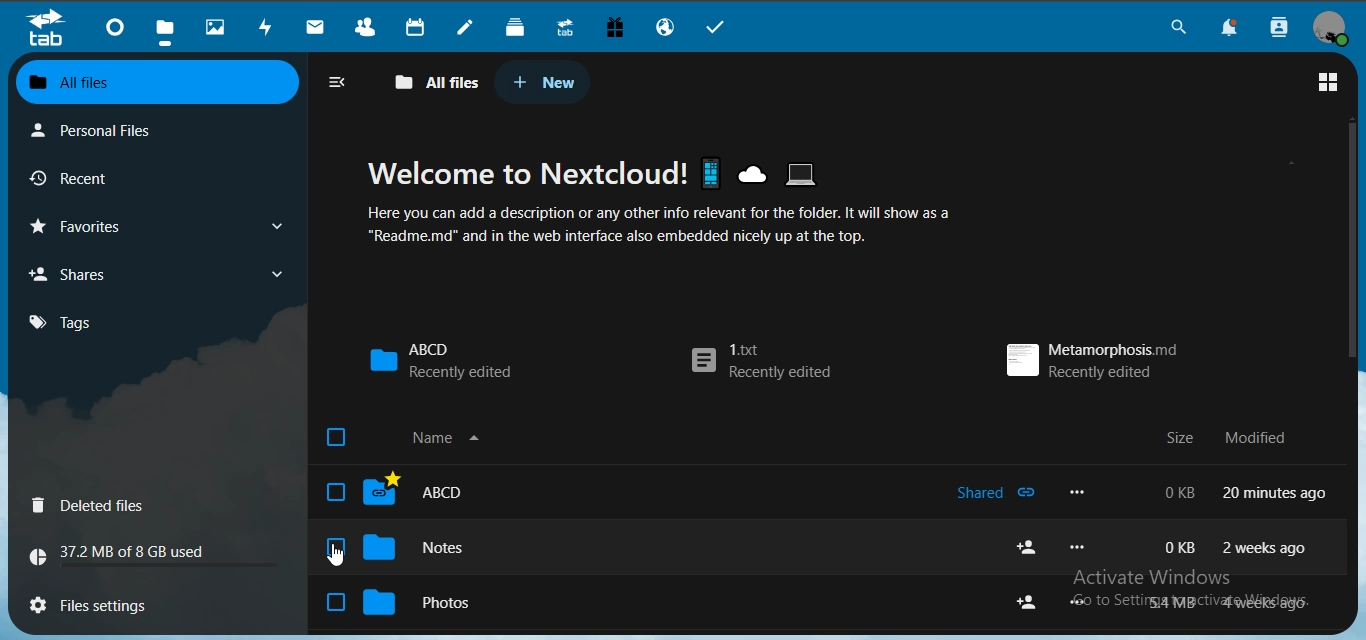  I want to click on shares, so click(158, 272).